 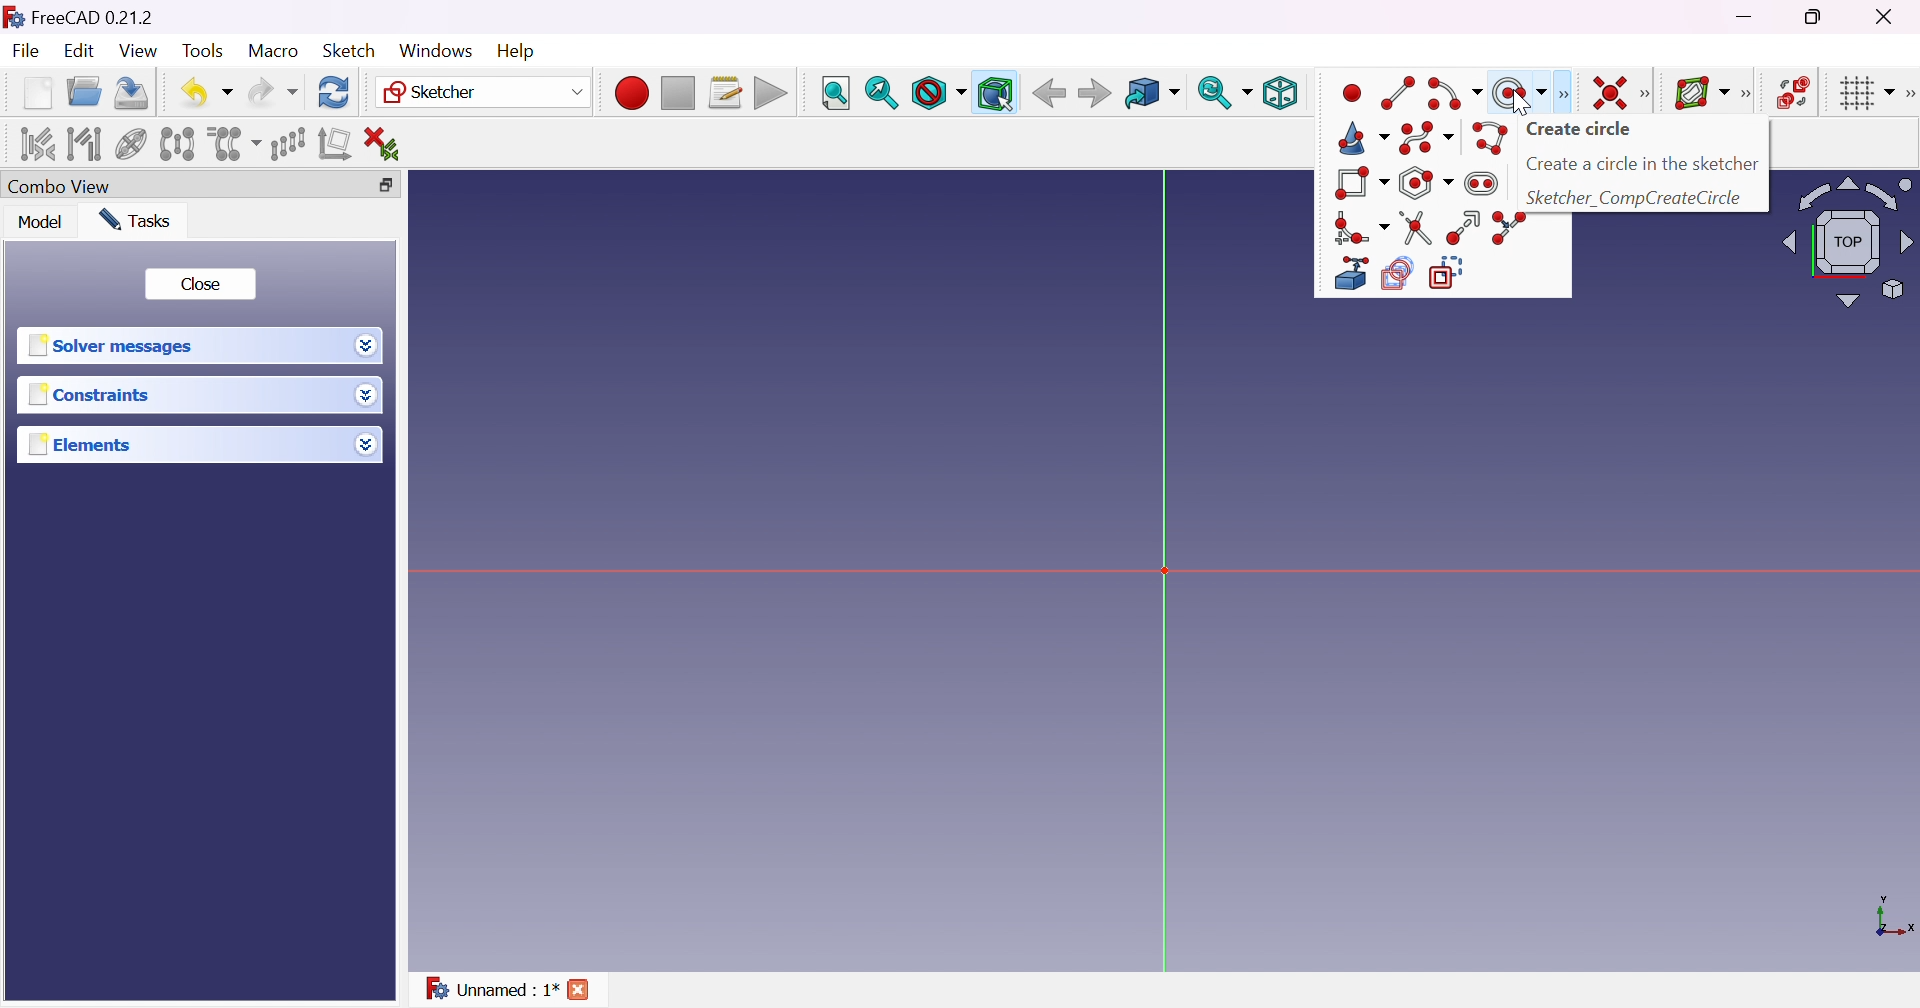 What do you see at coordinates (85, 145) in the screenshot?
I see `Select associated geometry` at bounding box center [85, 145].